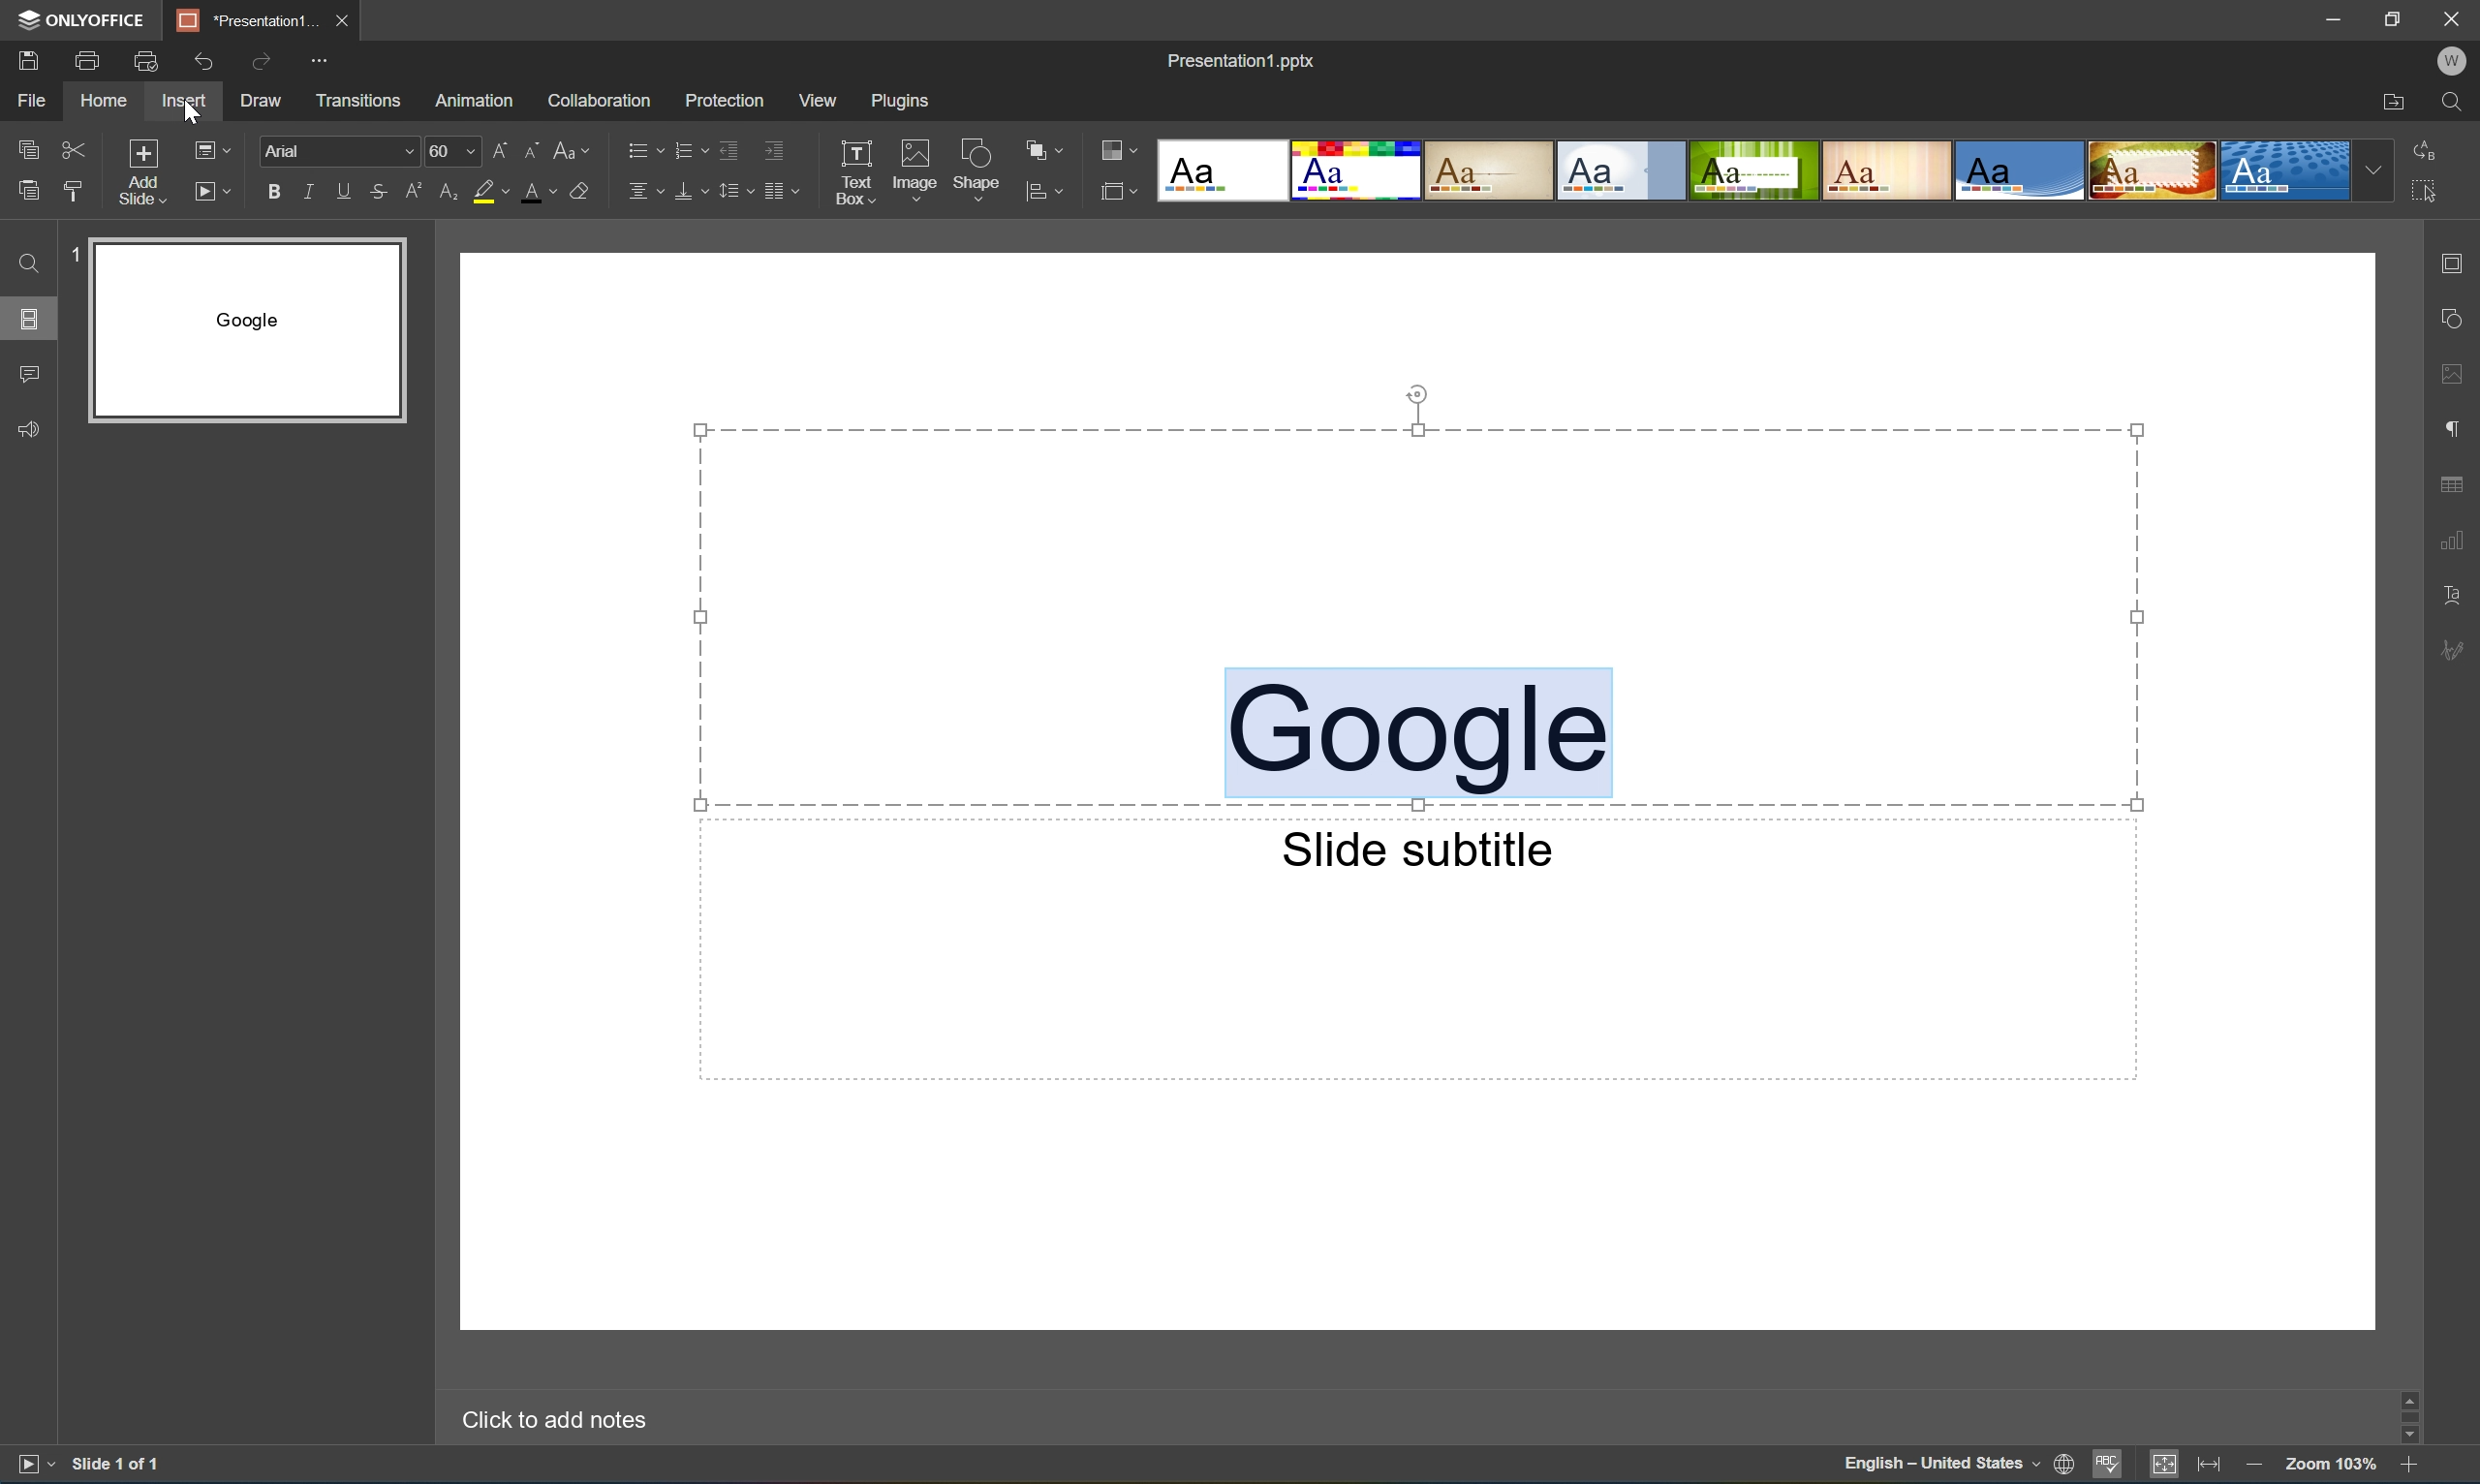  I want to click on Image settings, so click(2457, 376).